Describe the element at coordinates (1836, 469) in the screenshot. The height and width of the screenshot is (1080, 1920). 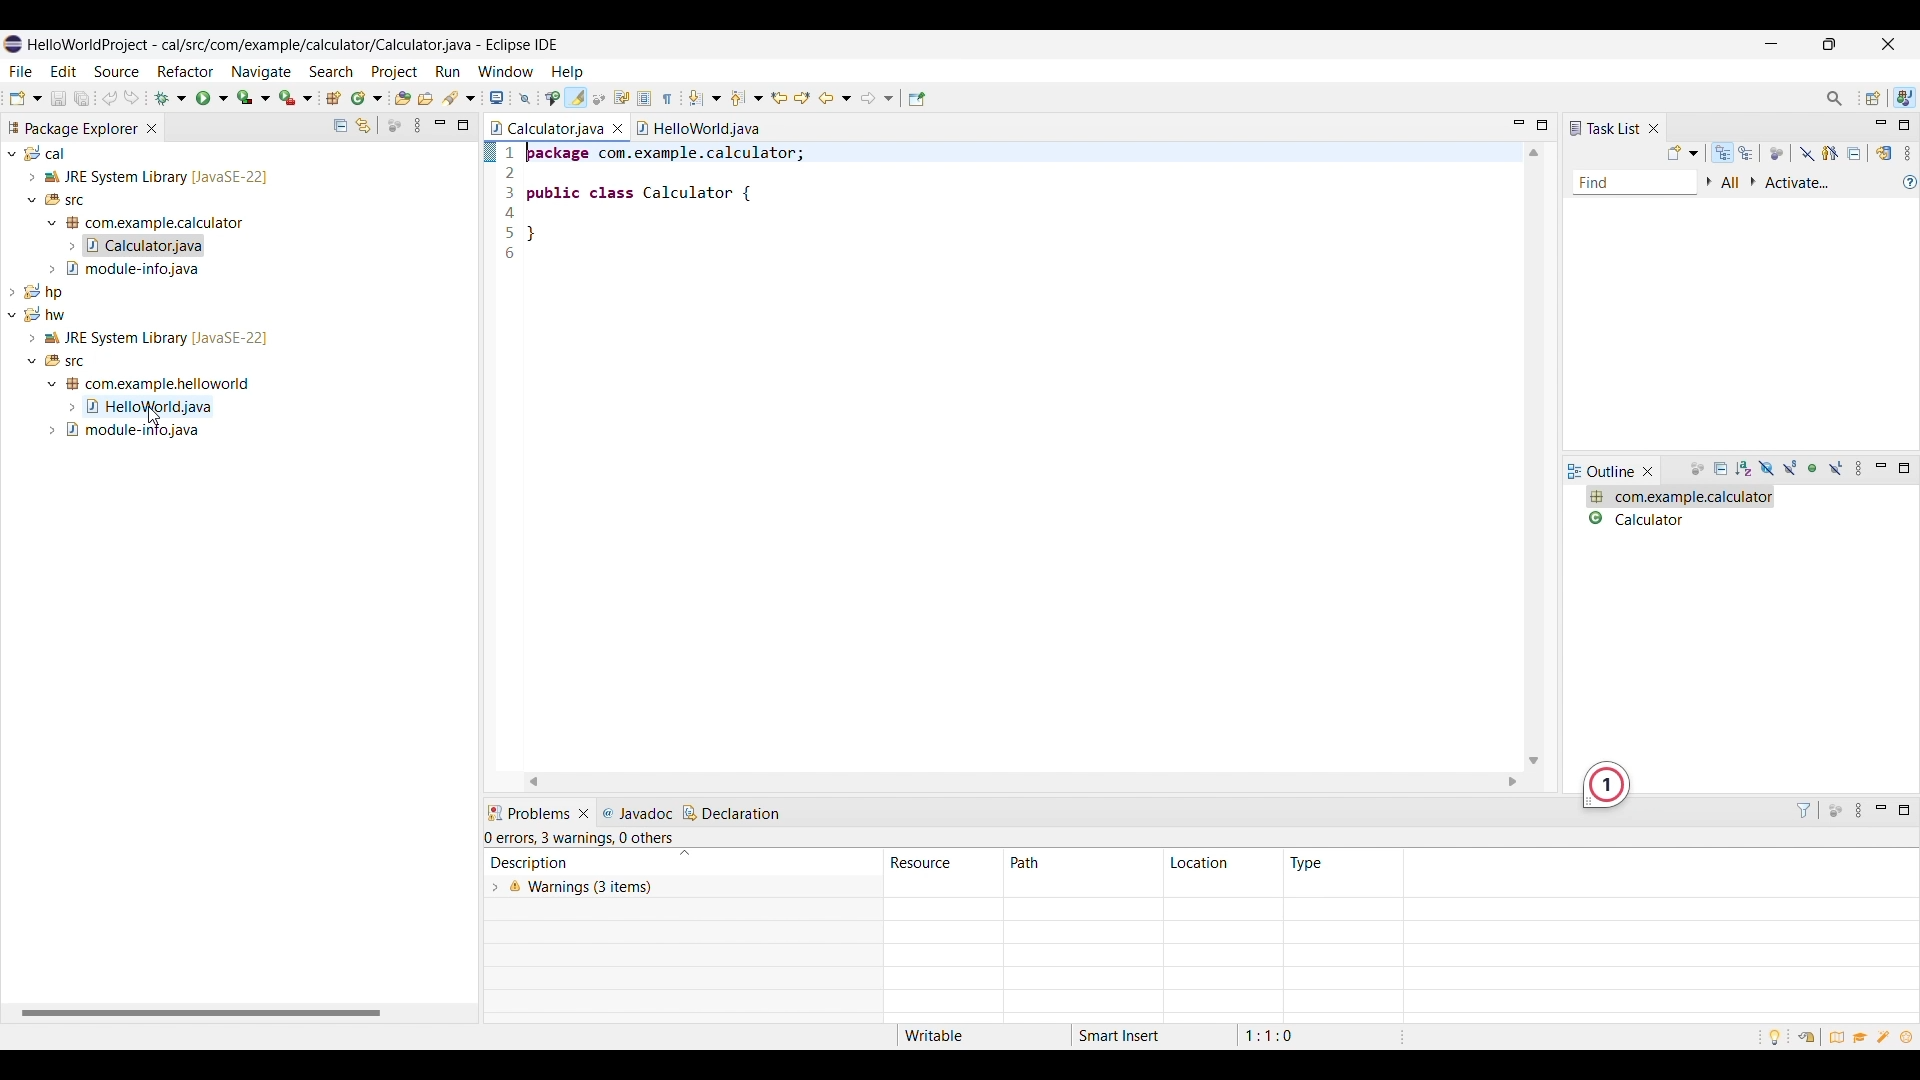
I see `Hide local types` at that location.